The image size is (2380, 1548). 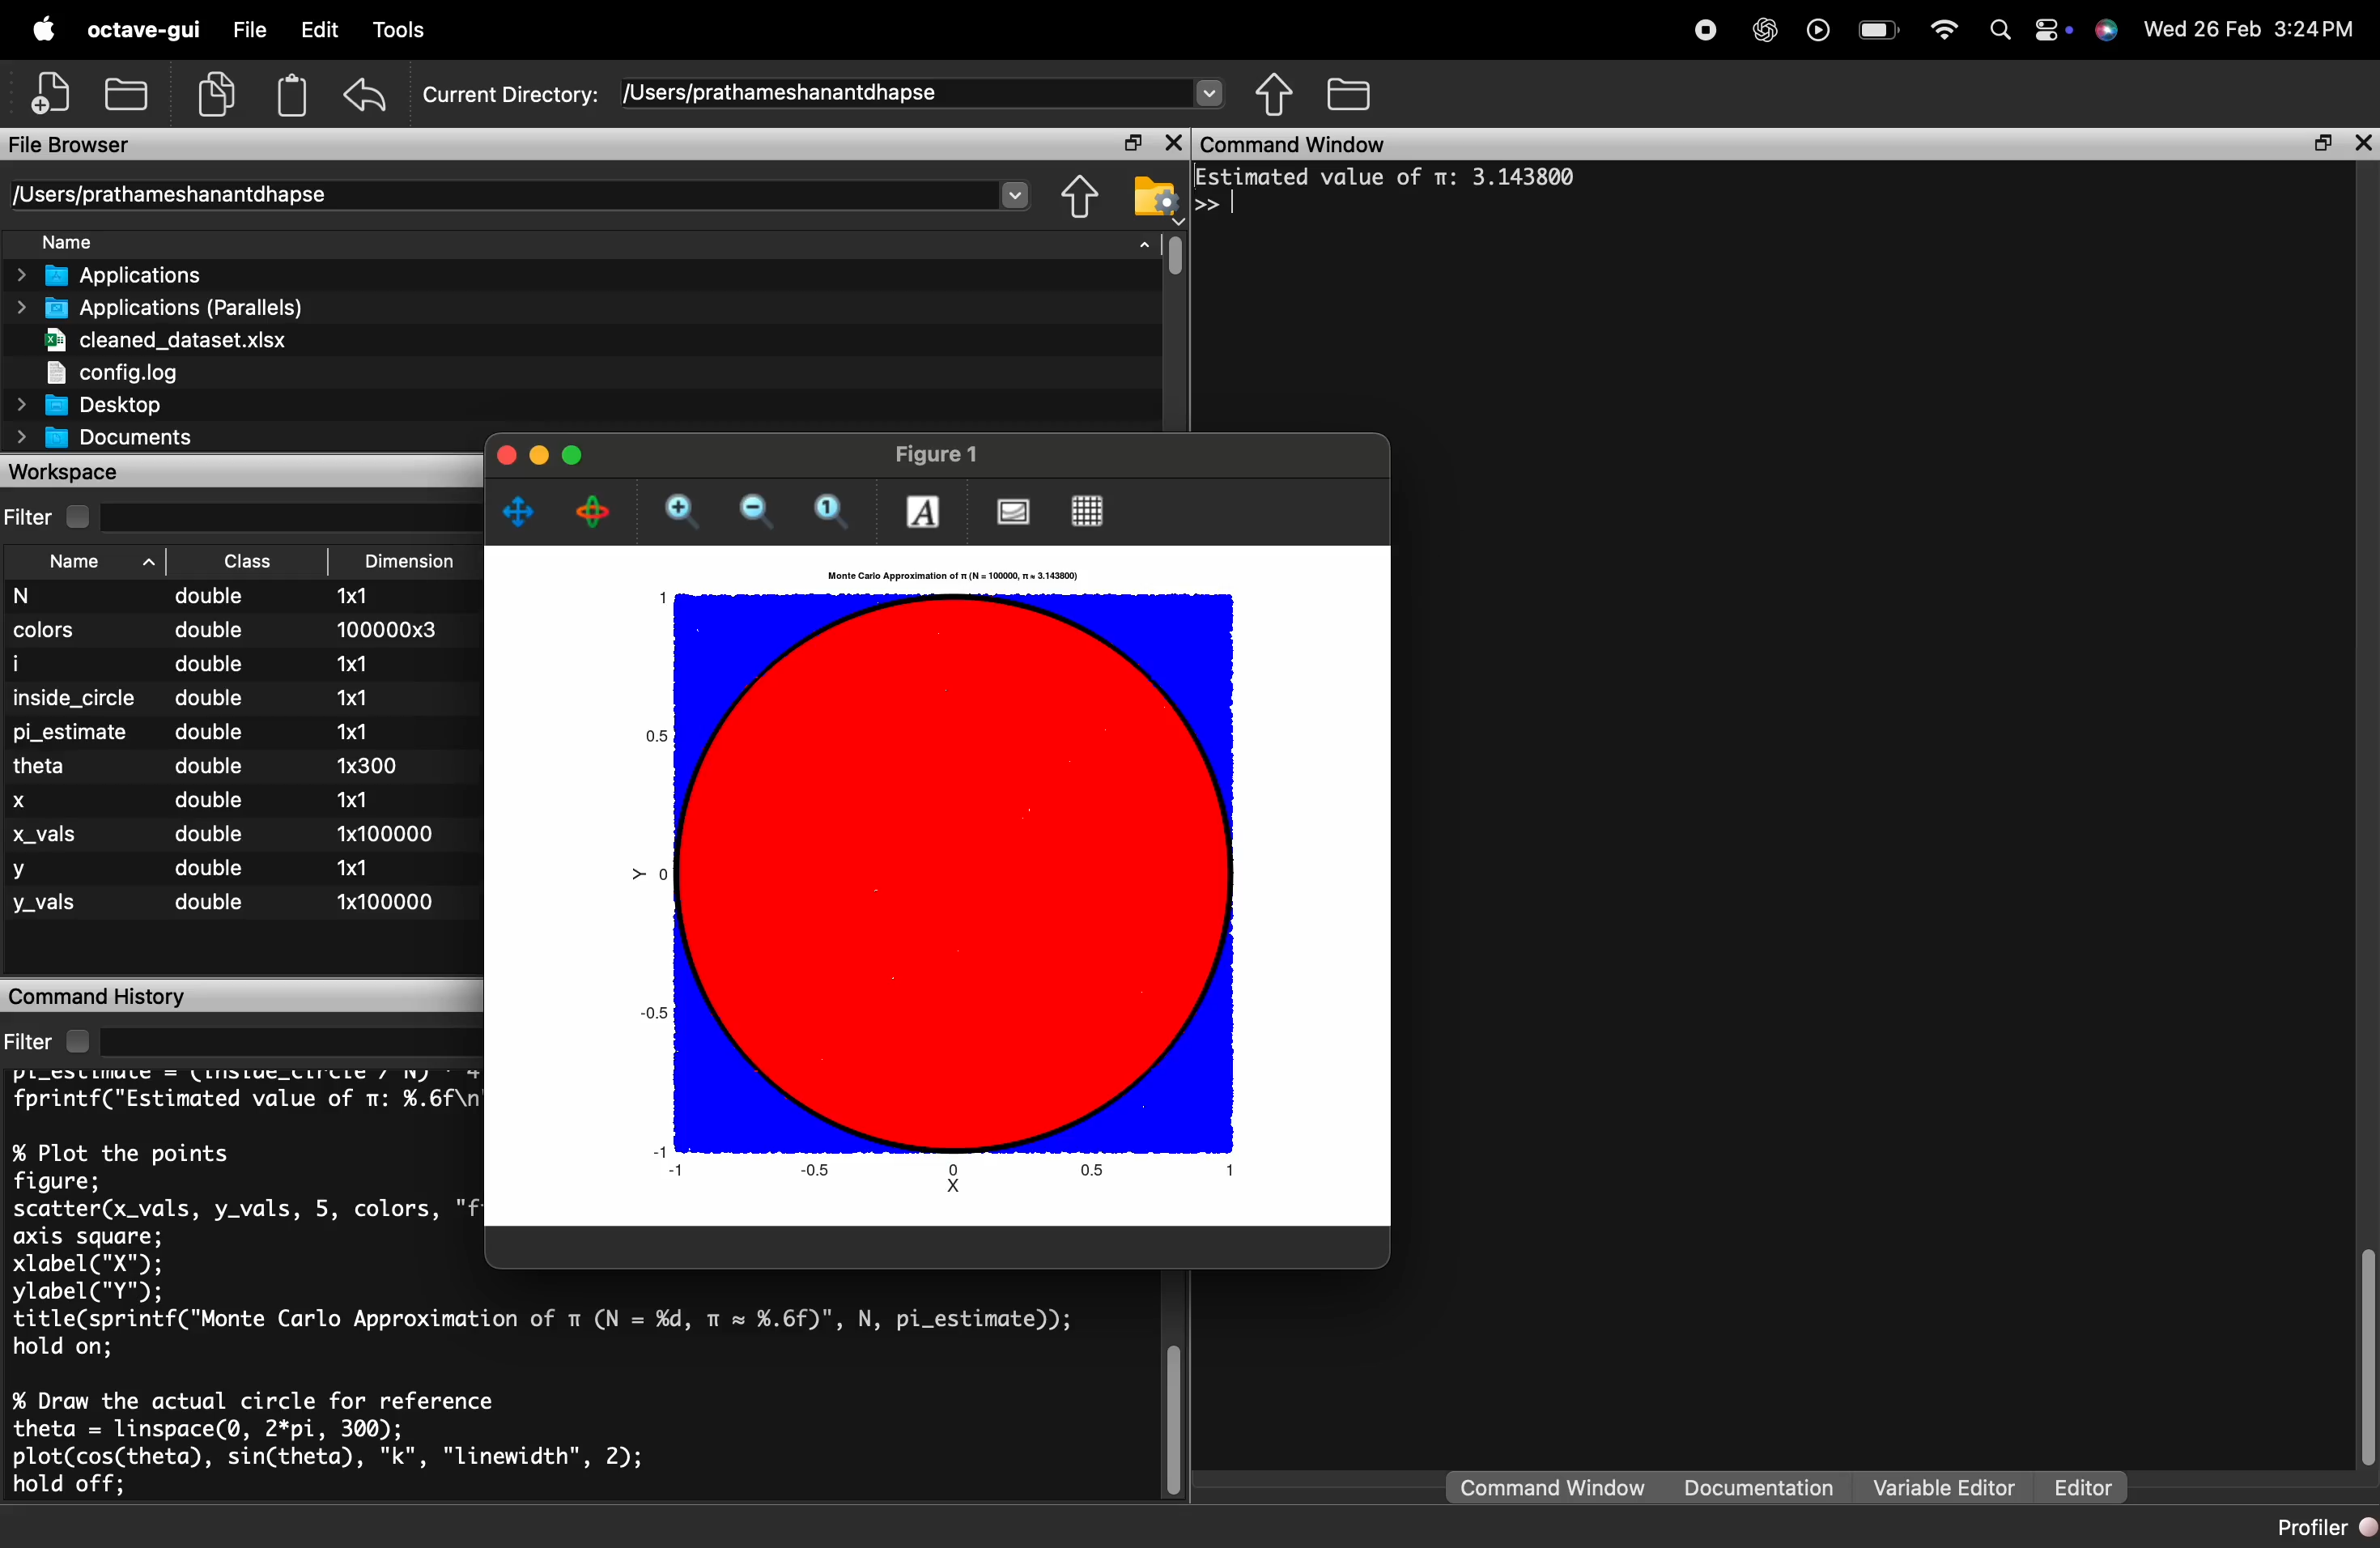 I want to click on y, so click(x=23, y=871).